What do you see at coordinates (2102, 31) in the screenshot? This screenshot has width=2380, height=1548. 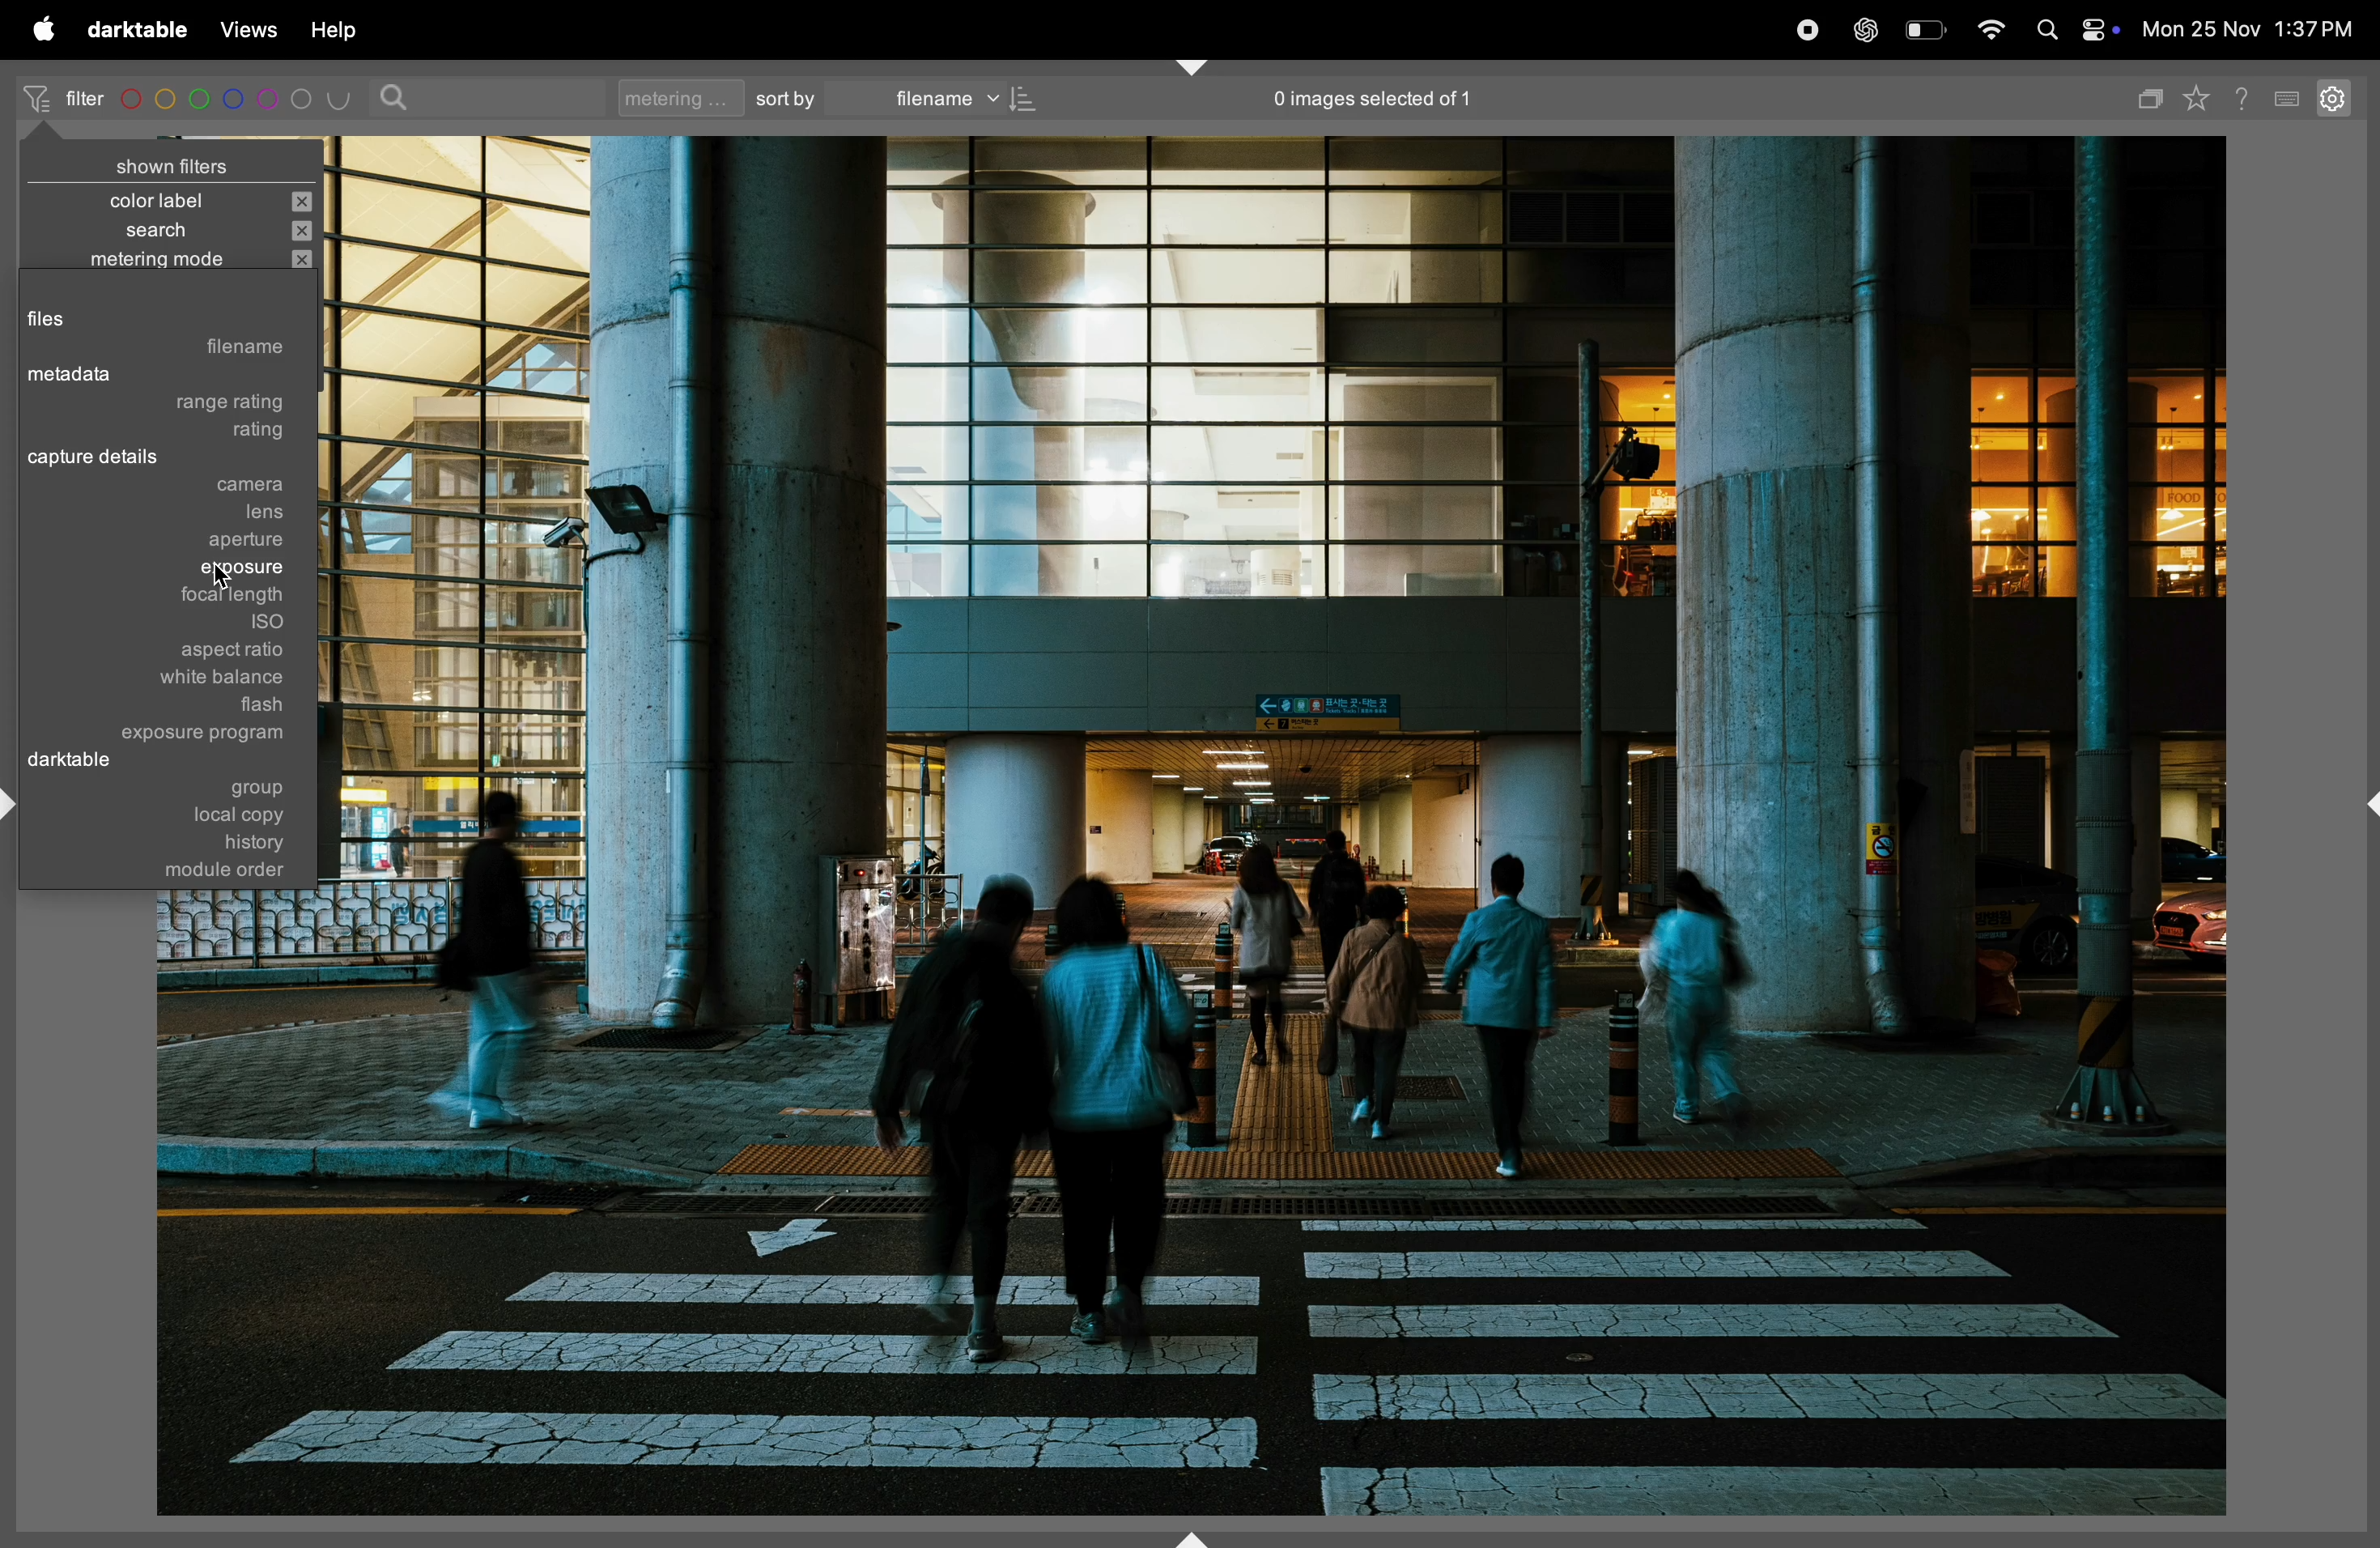 I see `apple widgets` at bounding box center [2102, 31].